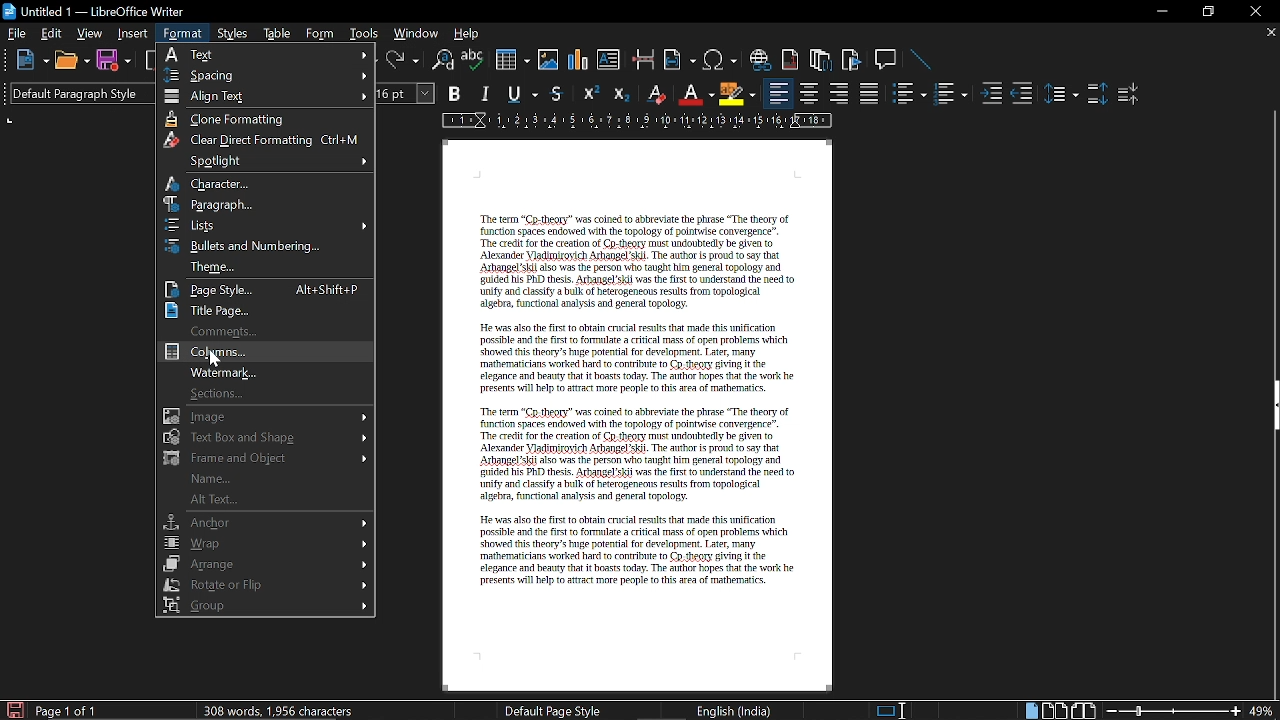 This screenshot has width=1280, height=720. I want to click on rotate and flip, so click(268, 583).